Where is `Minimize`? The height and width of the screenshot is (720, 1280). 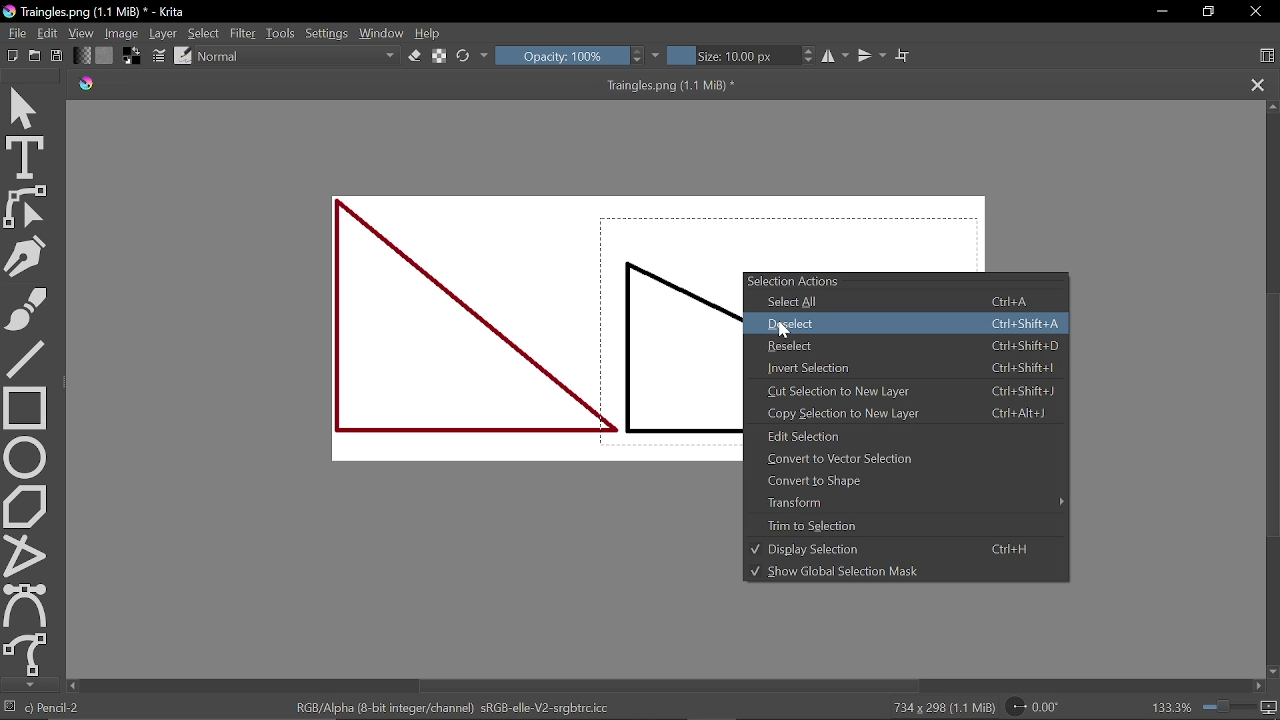
Minimize is located at coordinates (1161, 12).